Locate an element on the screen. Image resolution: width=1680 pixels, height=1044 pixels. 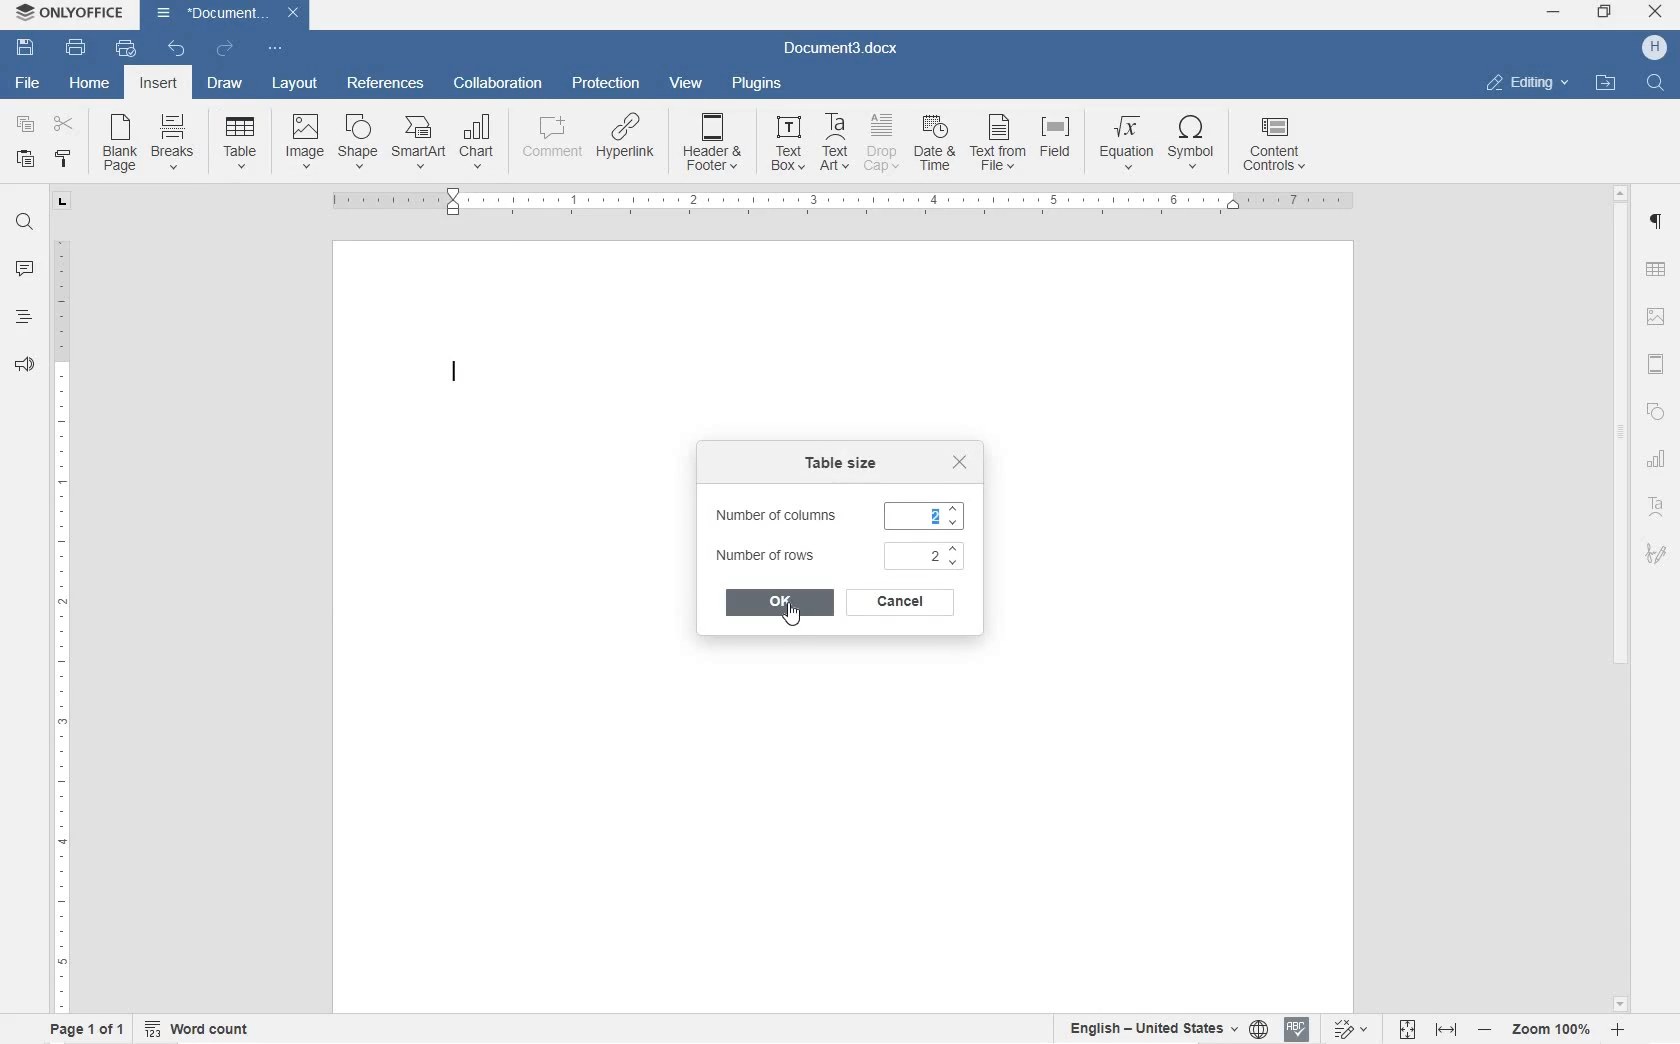
ok is located at coordinates (780, 602).